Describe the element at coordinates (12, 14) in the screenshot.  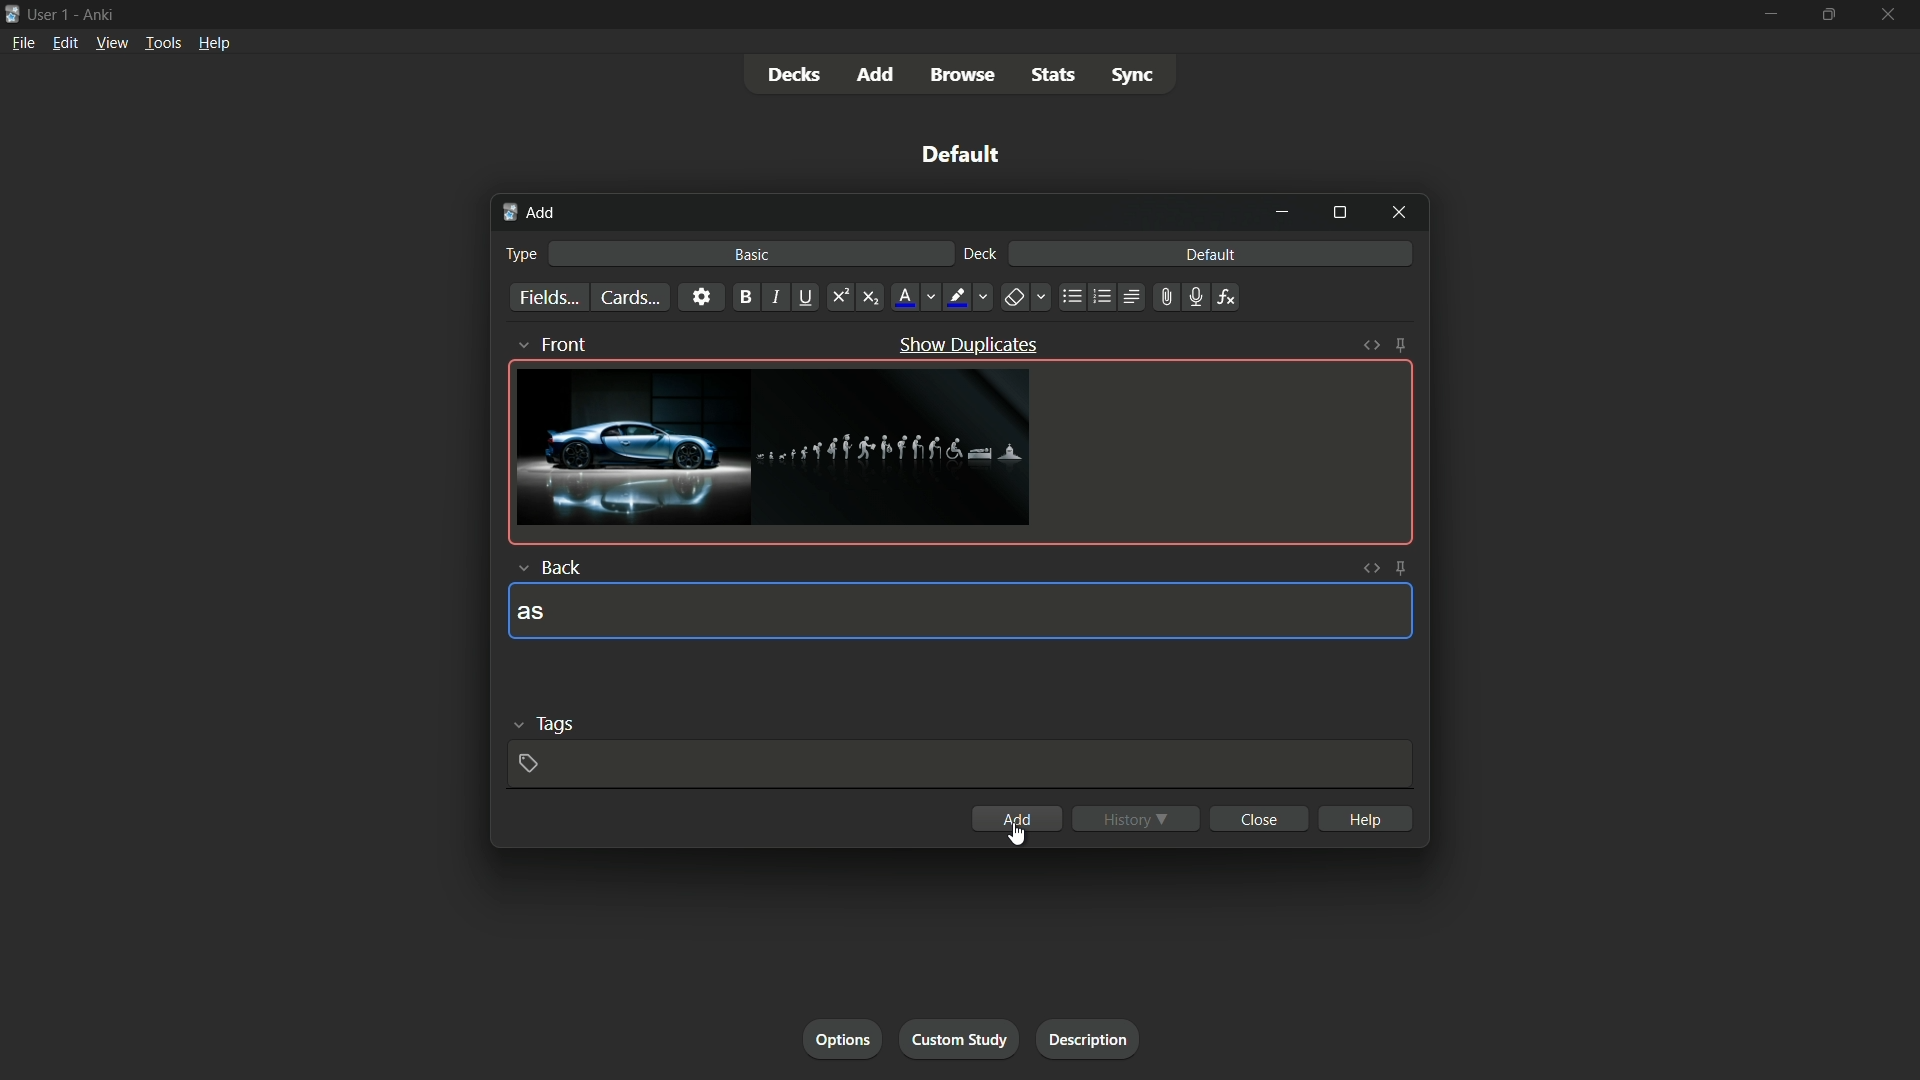
I see `app icon` at that location.